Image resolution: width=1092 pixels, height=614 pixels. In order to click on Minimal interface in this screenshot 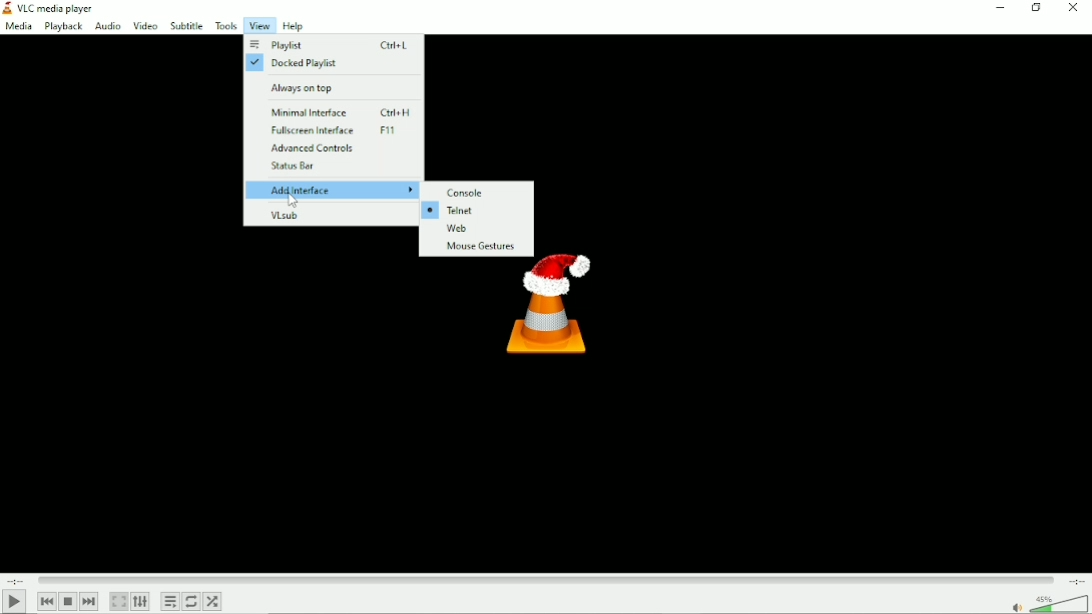, I will do `click(340, 113)`.